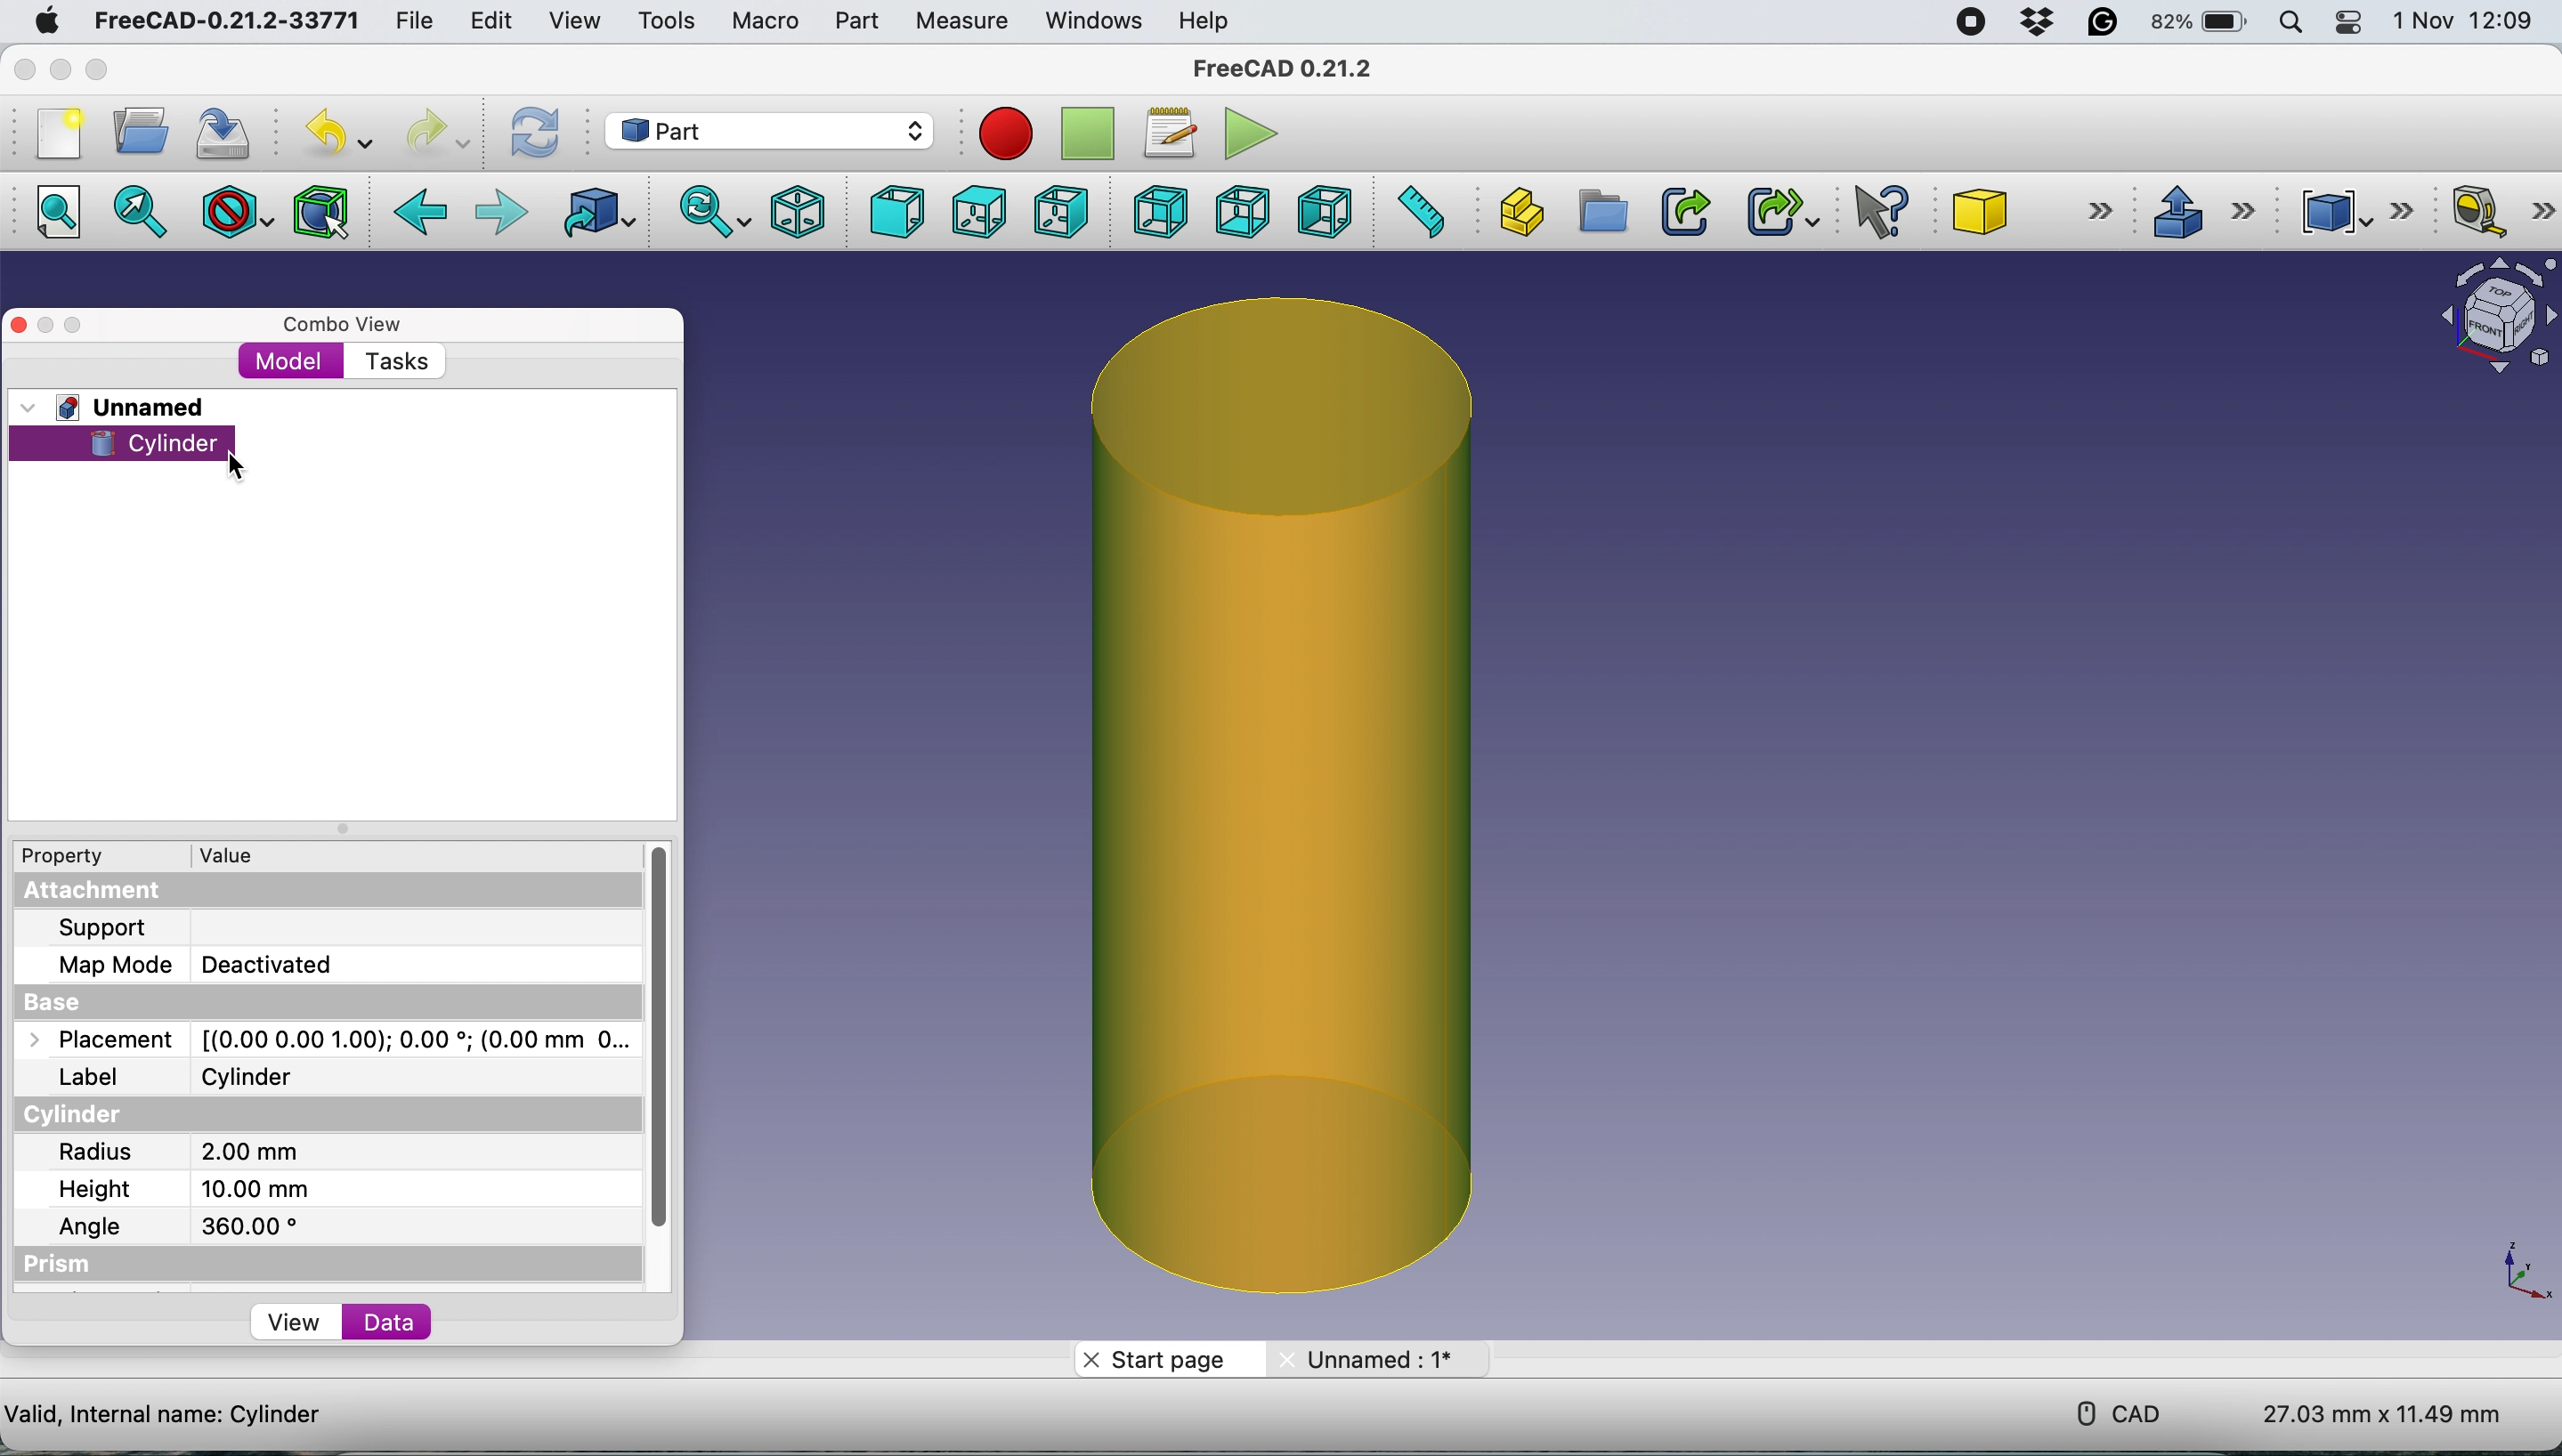  Describe the element at coordinates (860, 24) in the screenshot. I see `part` at that location.